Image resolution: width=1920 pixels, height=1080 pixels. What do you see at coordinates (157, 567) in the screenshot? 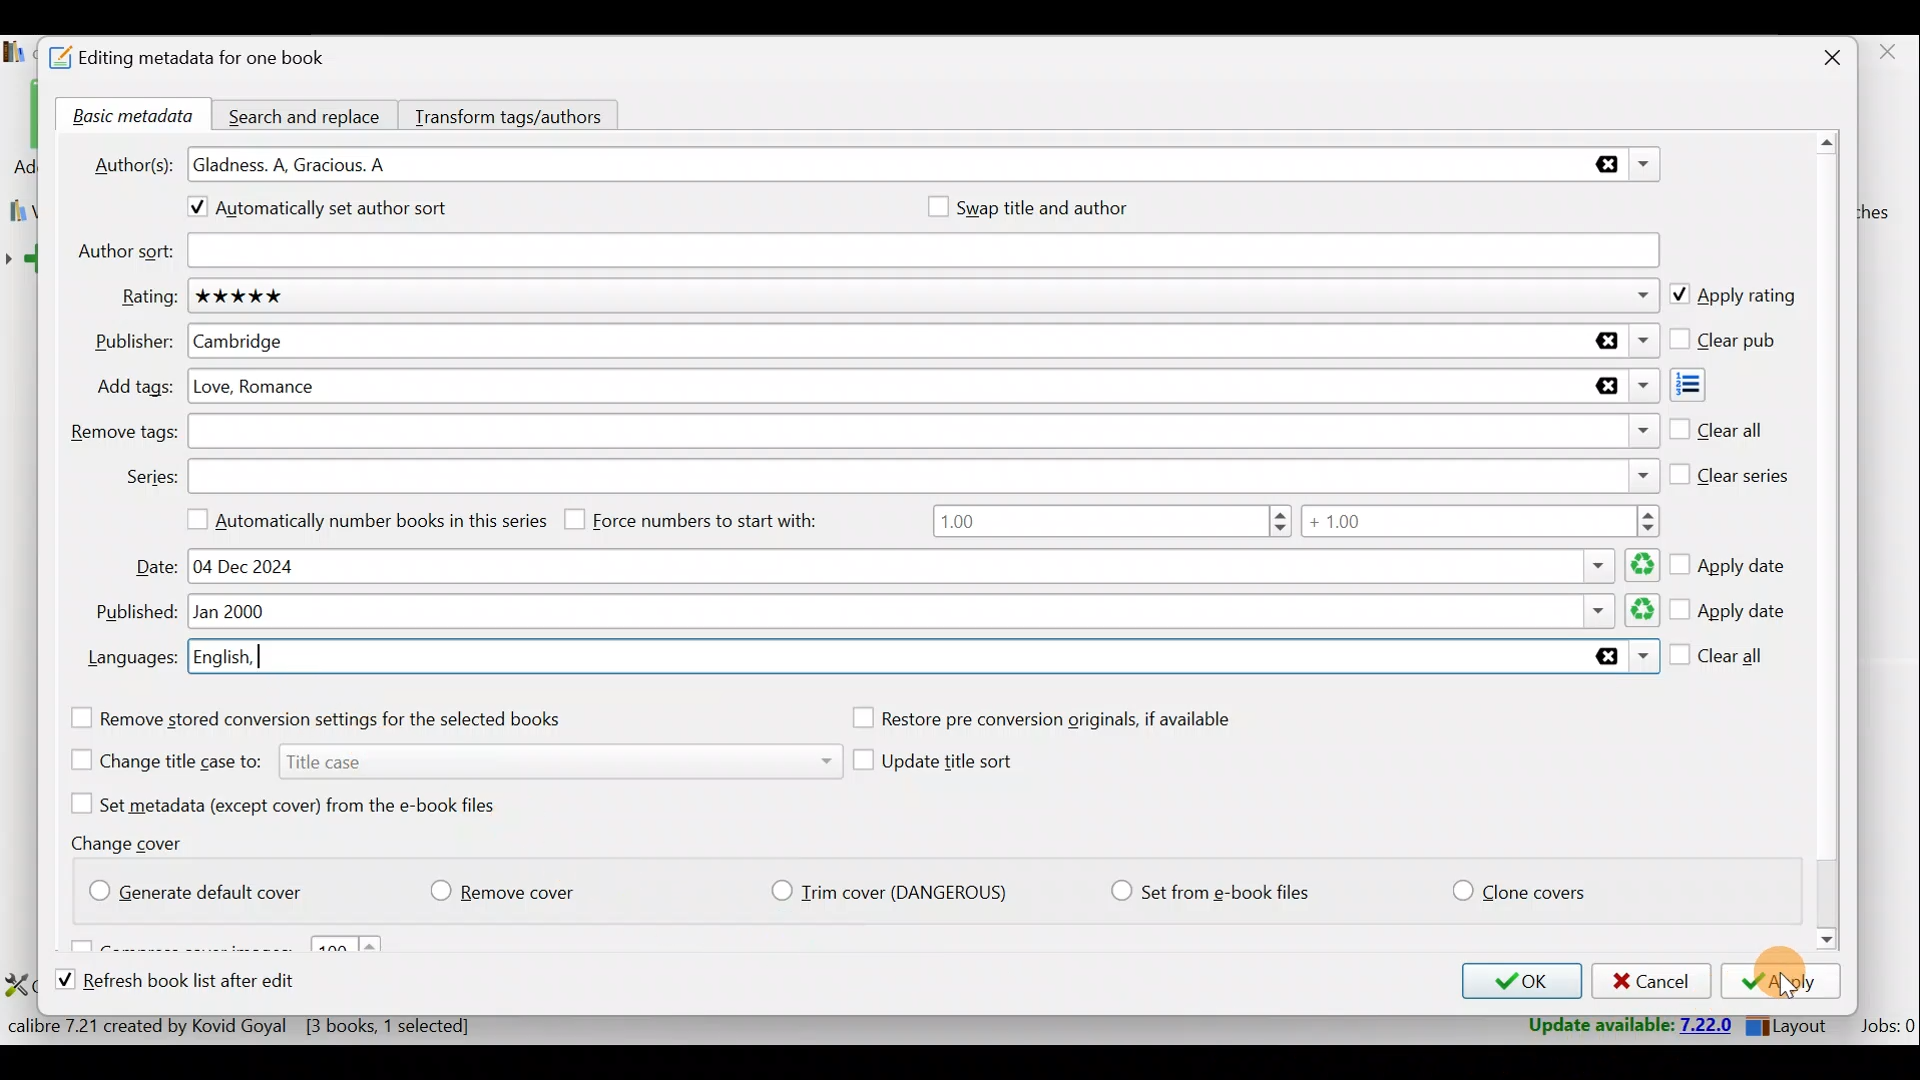
I see `Date:` at bounding box center [157, 567].